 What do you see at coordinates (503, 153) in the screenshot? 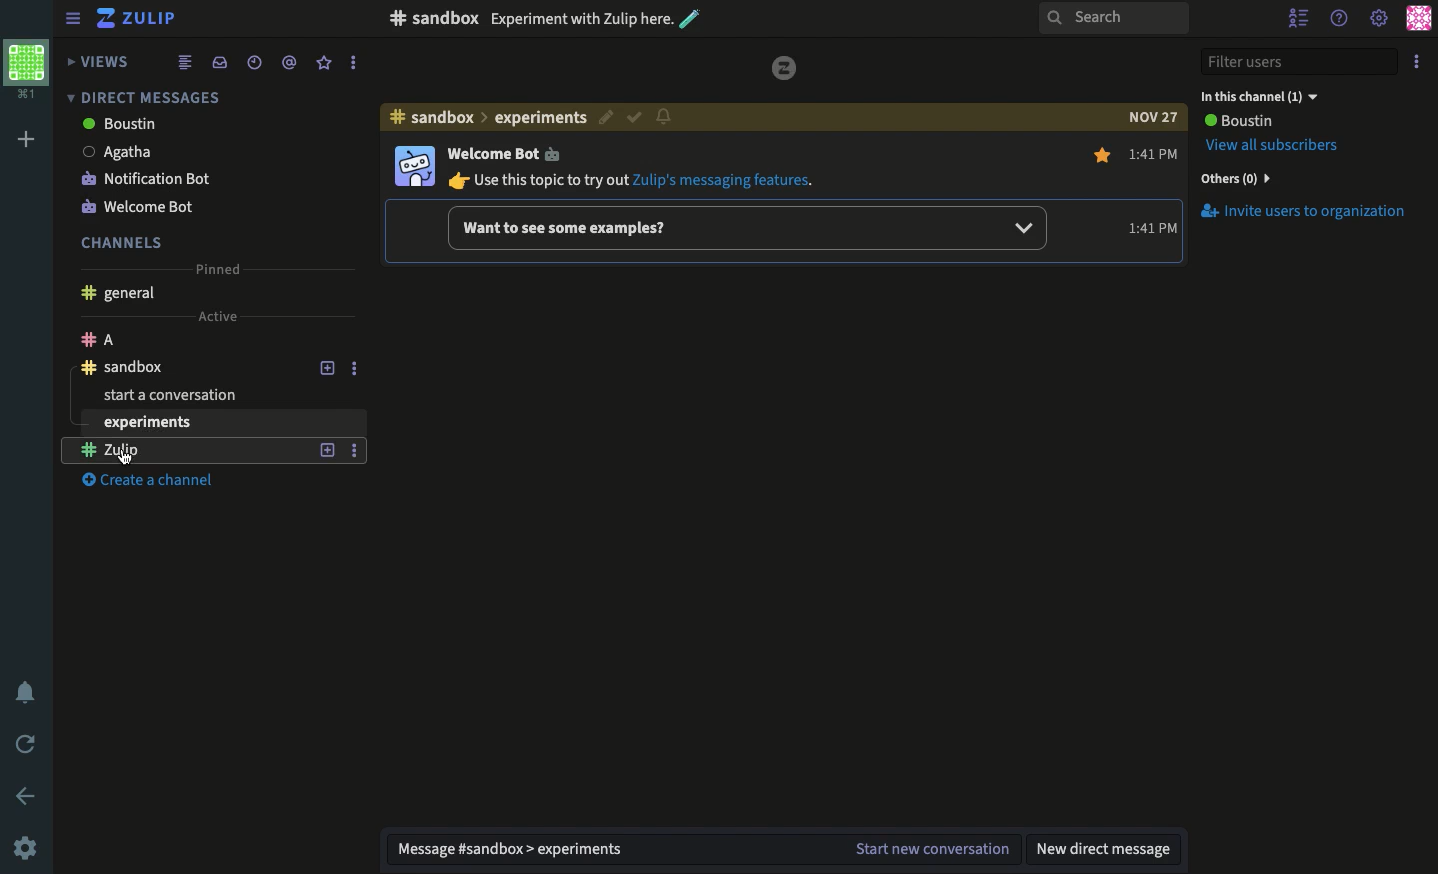
I see `welcome bot` at bounding box center [503, 153].